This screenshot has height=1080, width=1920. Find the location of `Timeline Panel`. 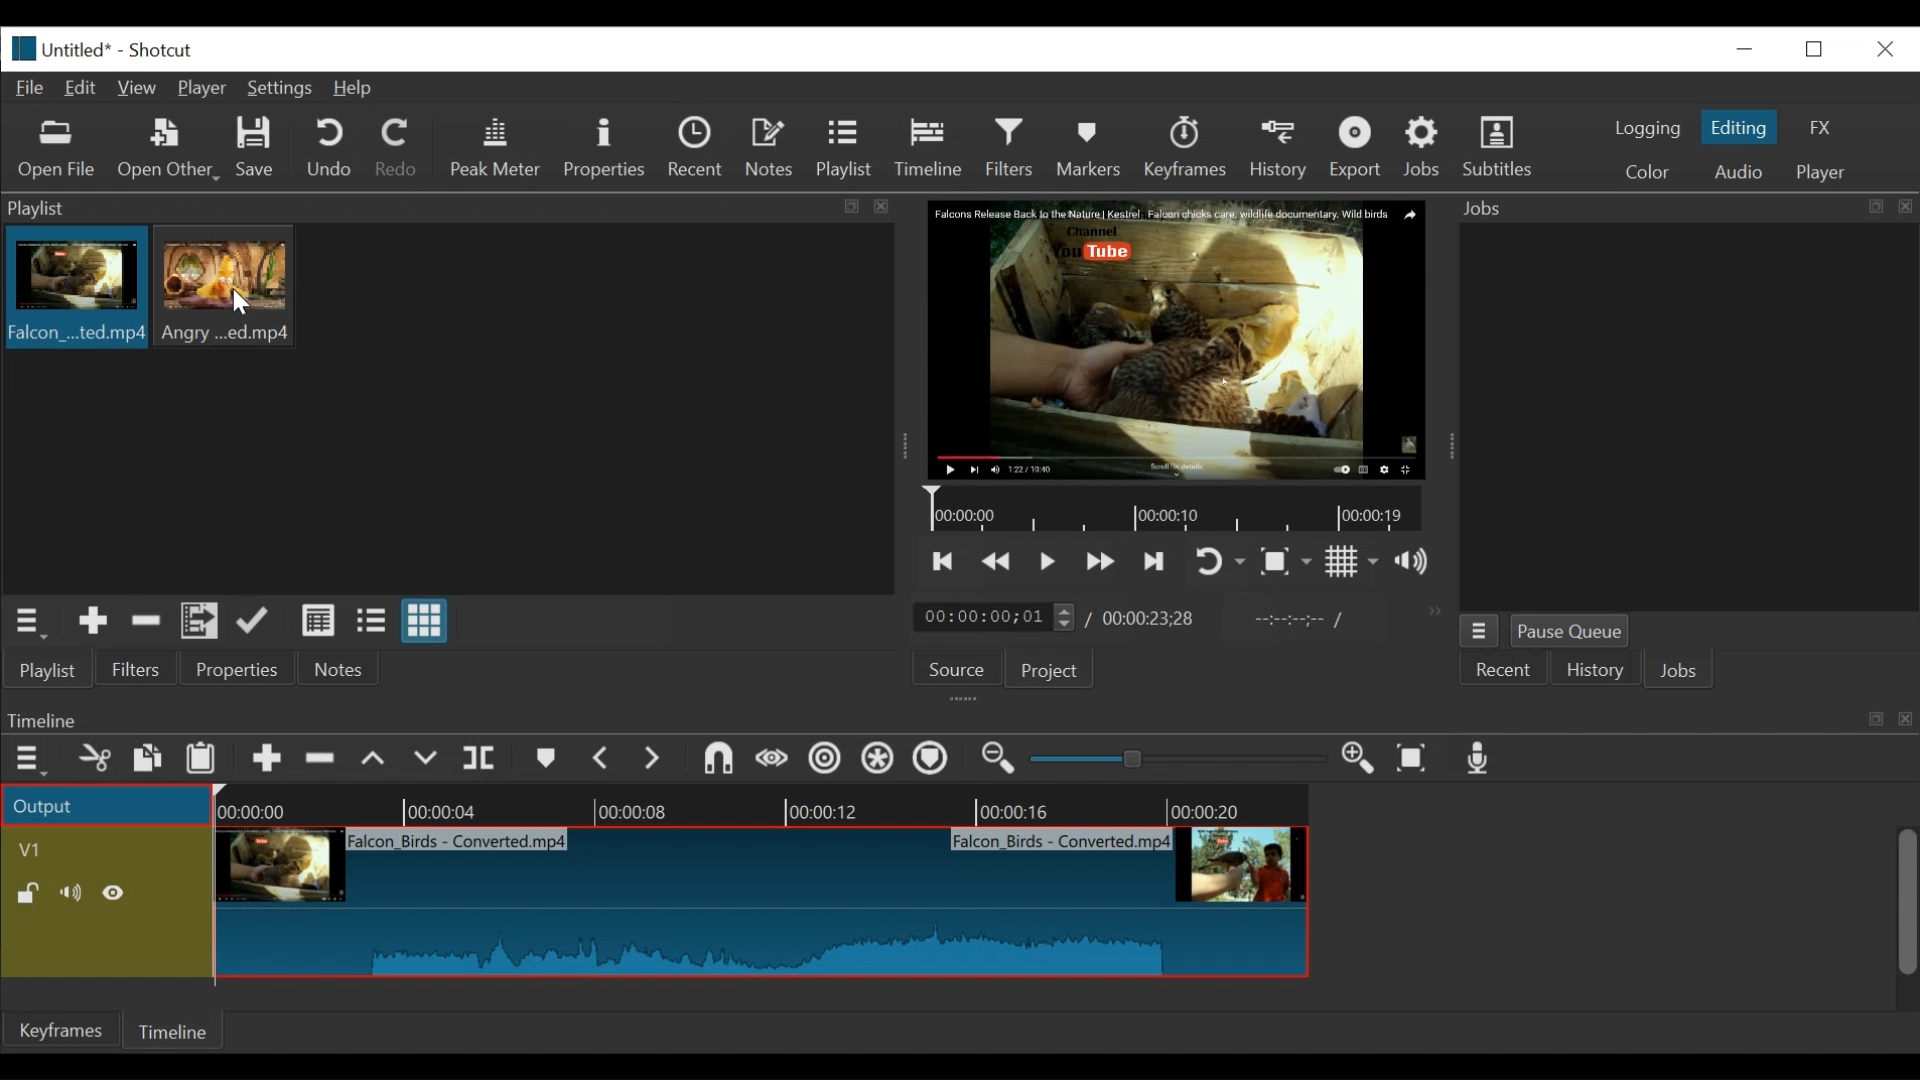

Timeline Panel is located at coordinates (957, 719).